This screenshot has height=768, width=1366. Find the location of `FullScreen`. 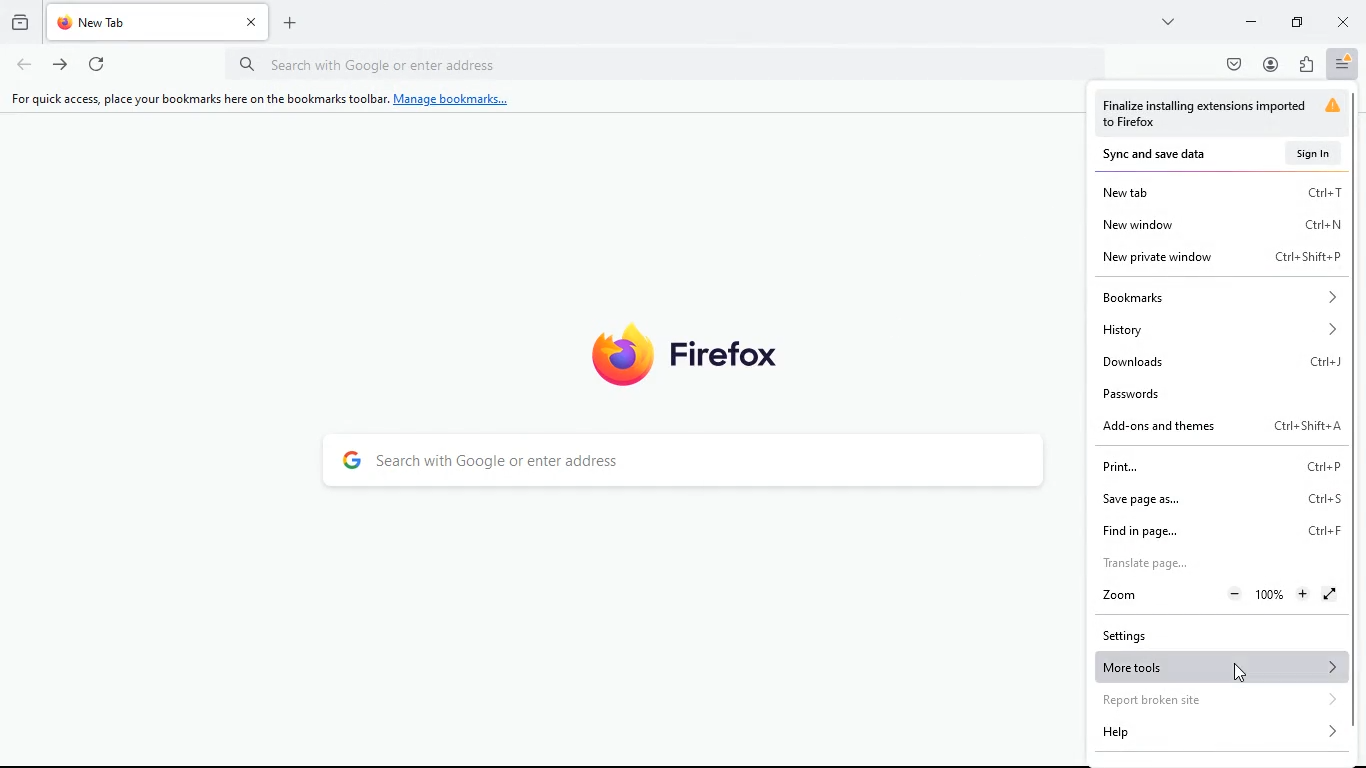

FullScreen is located at coordinates (1331, 594).